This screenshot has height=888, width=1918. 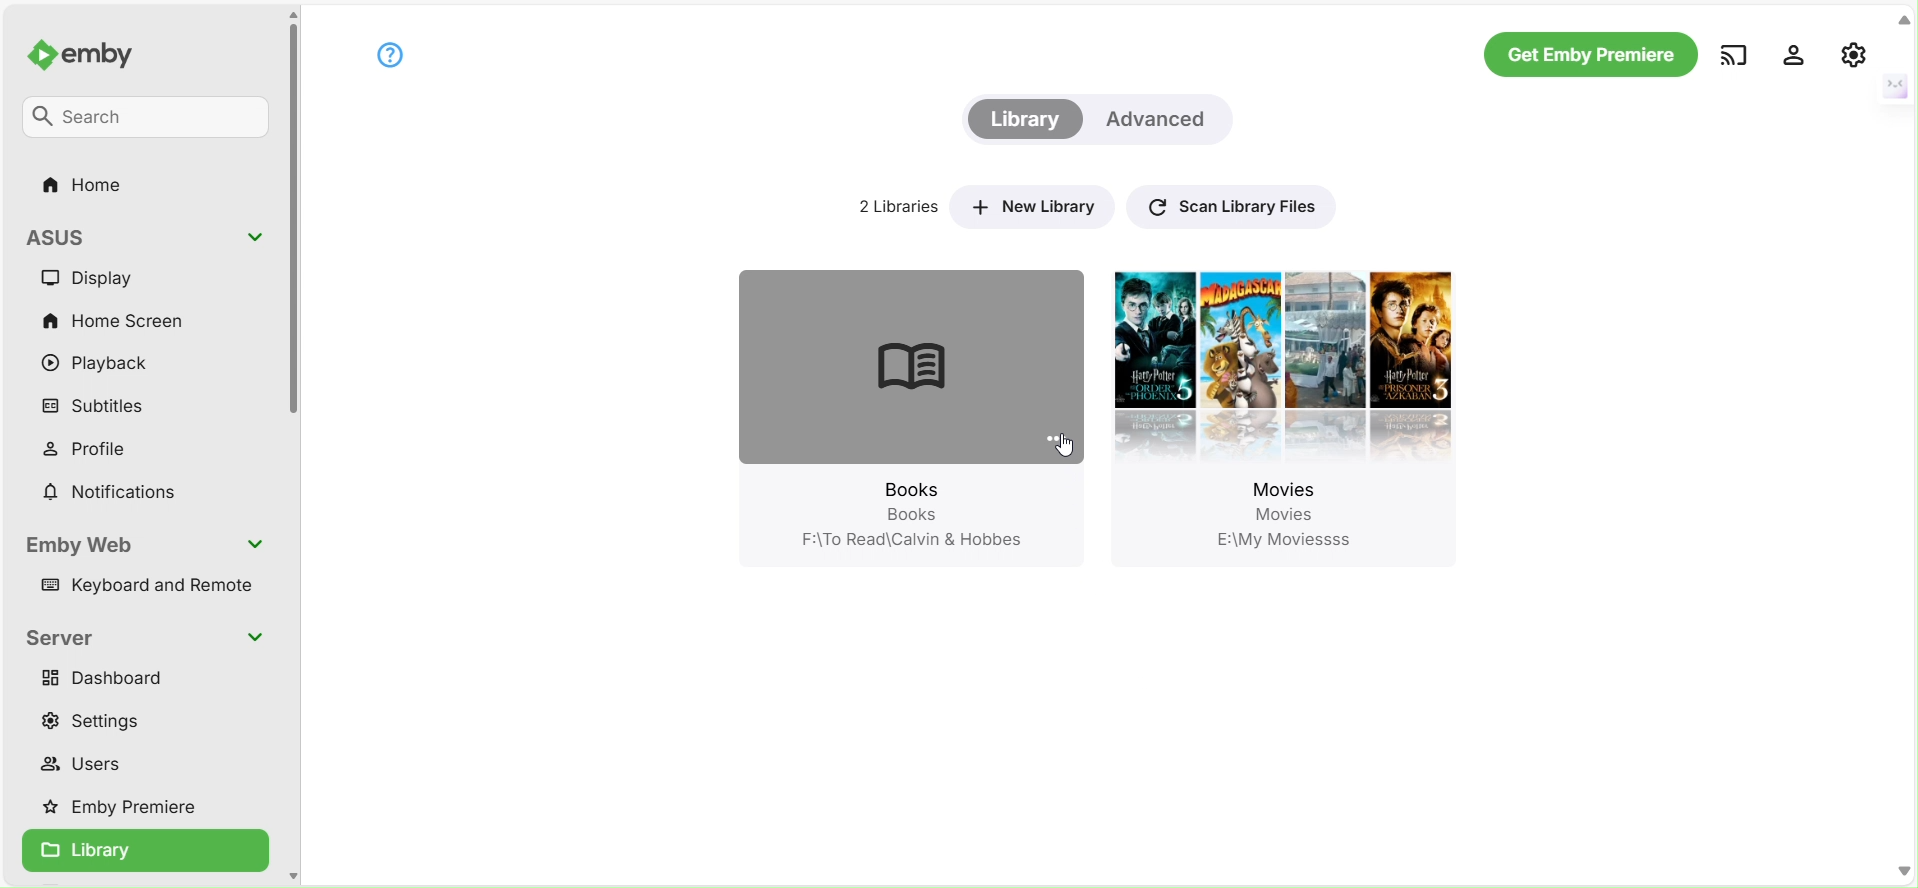 What do you see at coordinates (292, 15) in the screenshot?
I see `move up` at bounding box center [292, 15].